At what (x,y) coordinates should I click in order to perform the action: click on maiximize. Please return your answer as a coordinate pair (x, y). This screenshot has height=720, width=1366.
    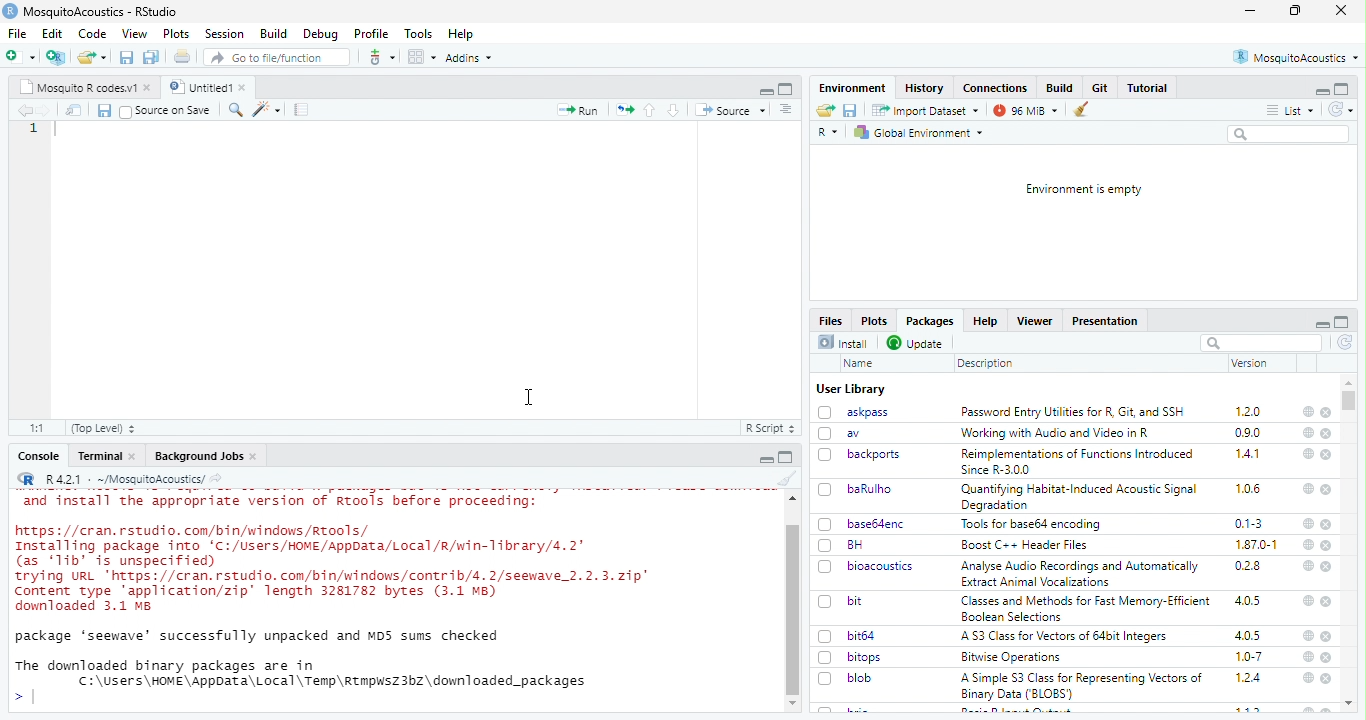
    Looking at the image, I should click on (787, 89).